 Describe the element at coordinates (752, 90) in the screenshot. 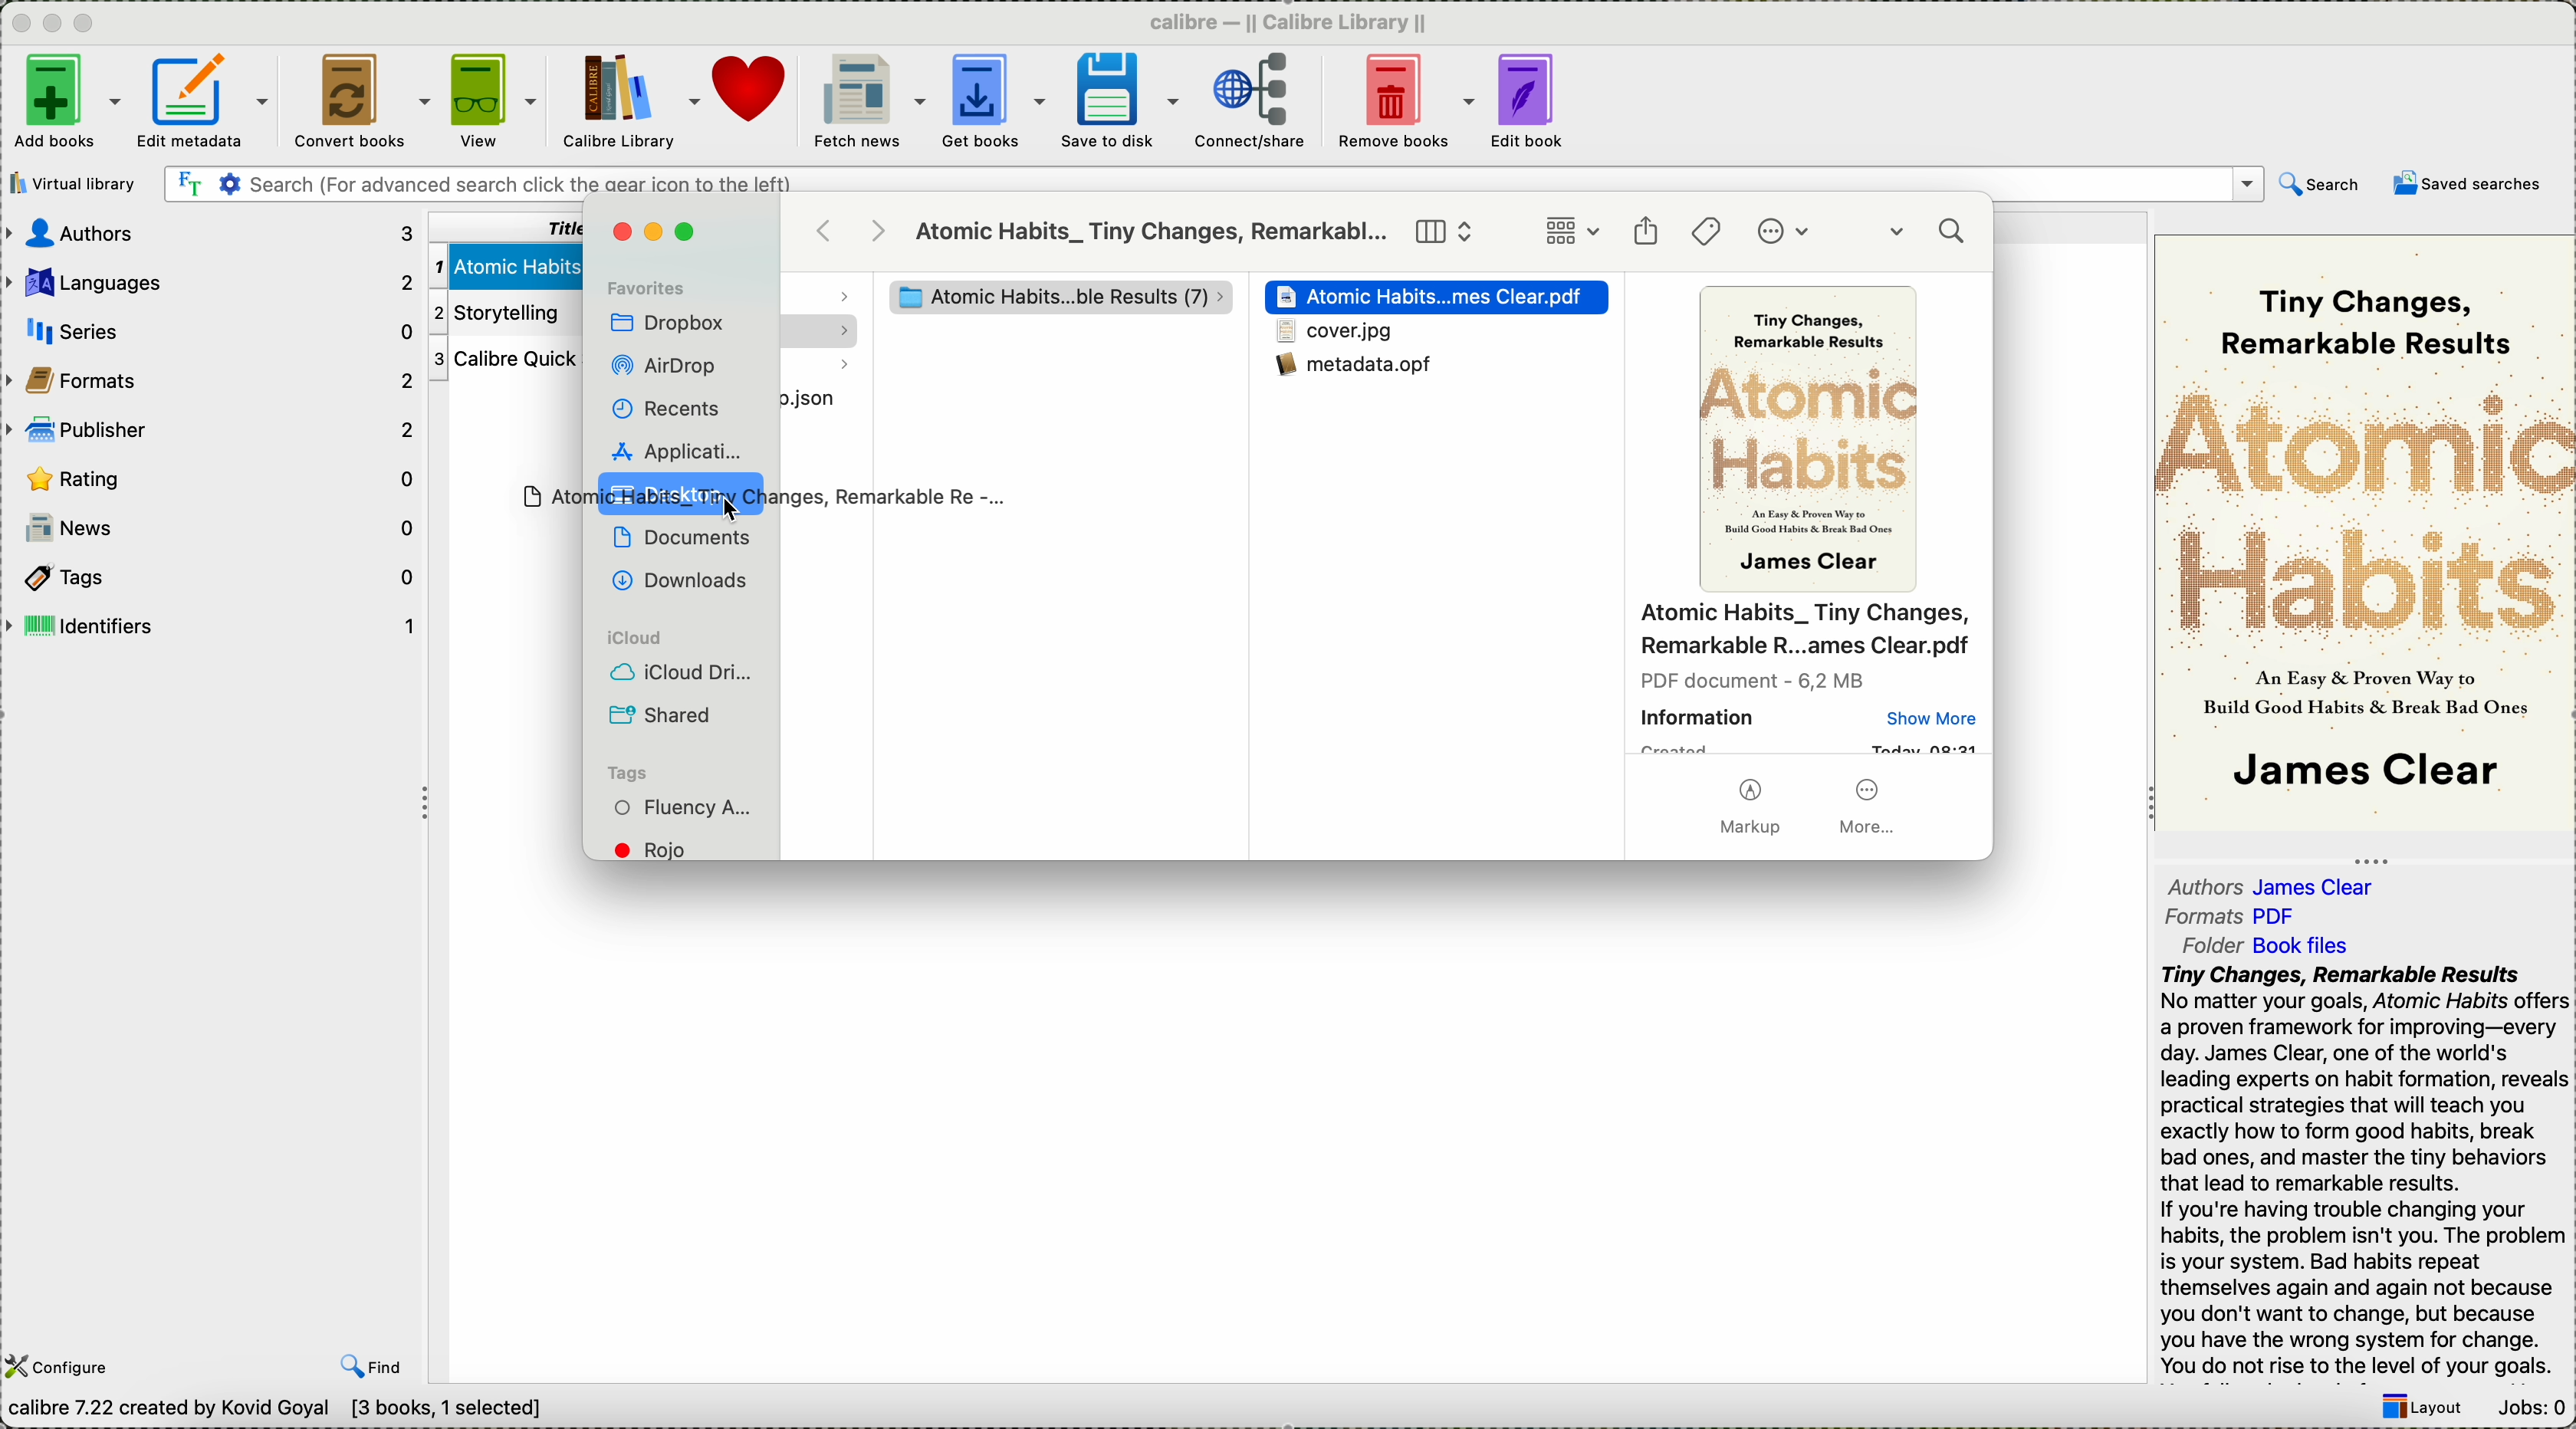

I see `donate` at that location.